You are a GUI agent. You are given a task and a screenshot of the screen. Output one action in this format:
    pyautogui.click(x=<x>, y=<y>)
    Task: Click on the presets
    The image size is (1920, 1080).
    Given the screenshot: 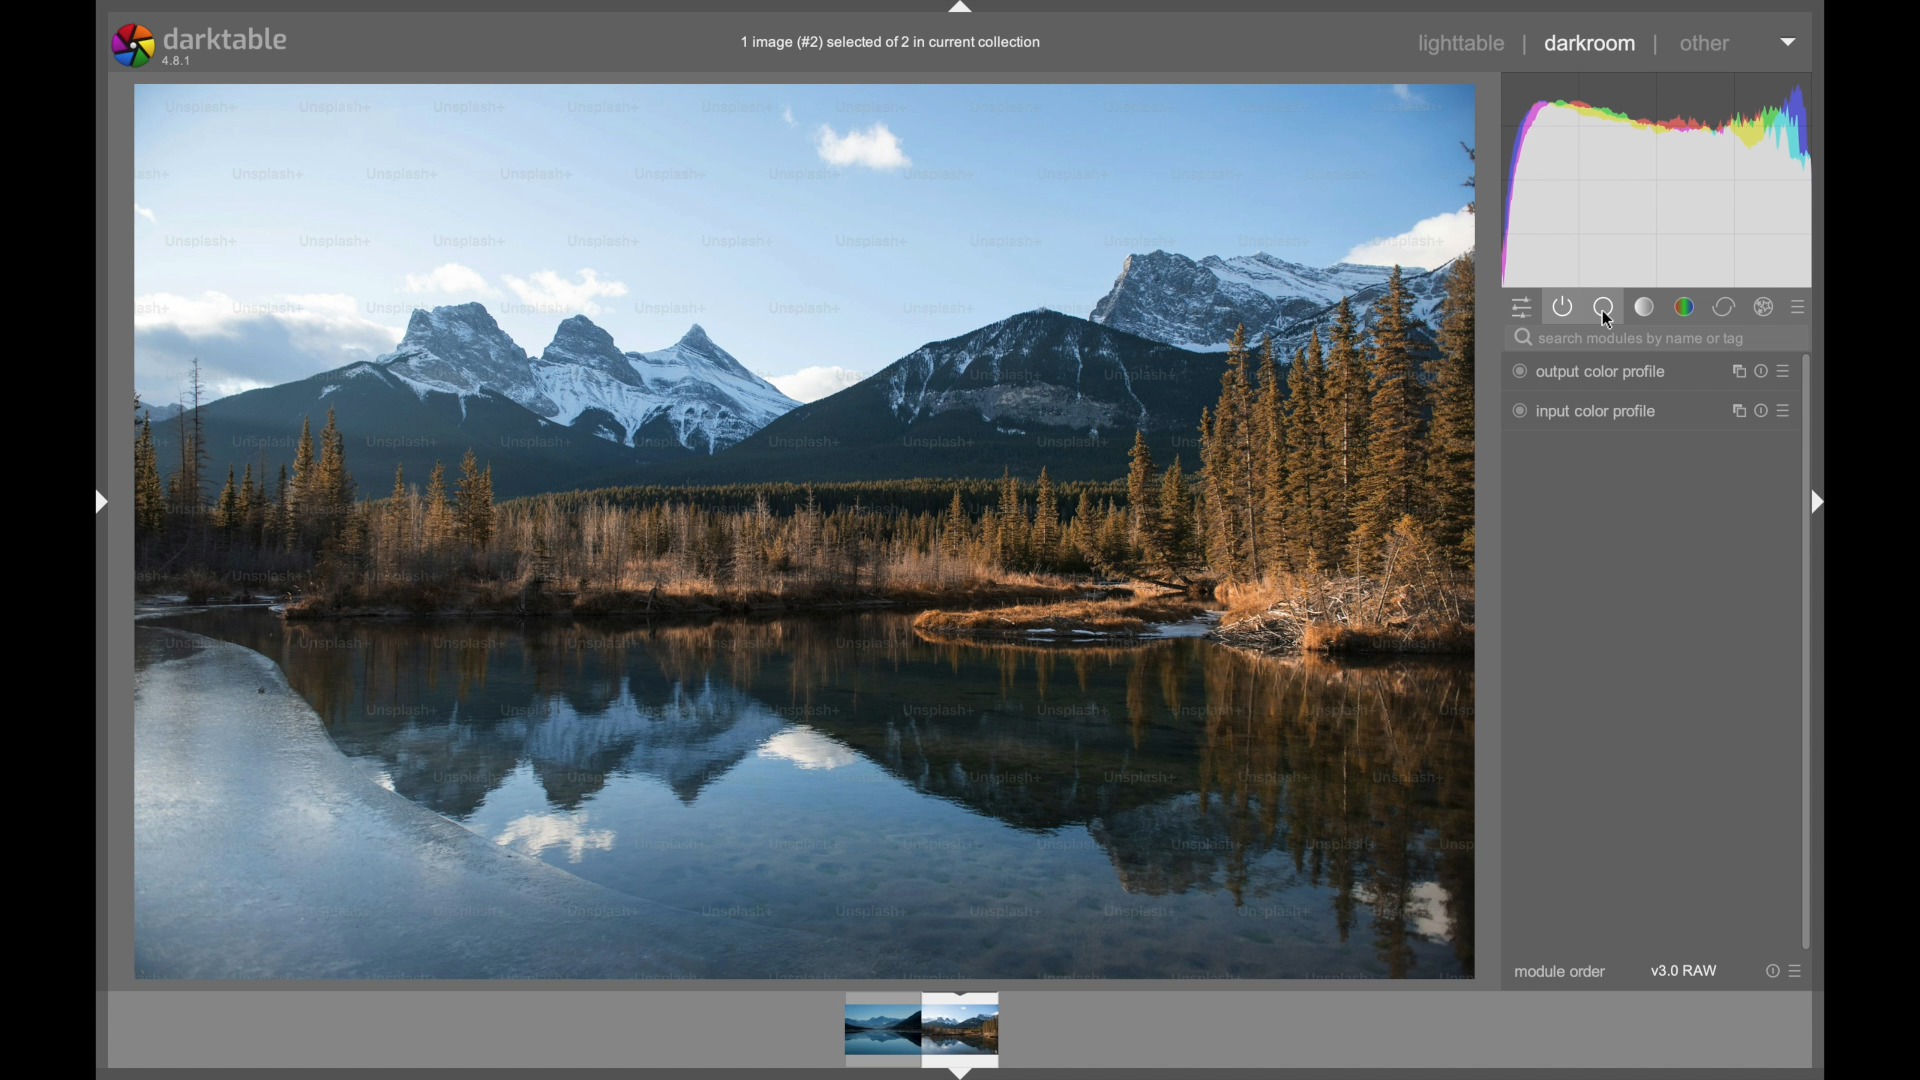 What is the action you would take?
    pyautogui.click(x=1802, y=972)
    